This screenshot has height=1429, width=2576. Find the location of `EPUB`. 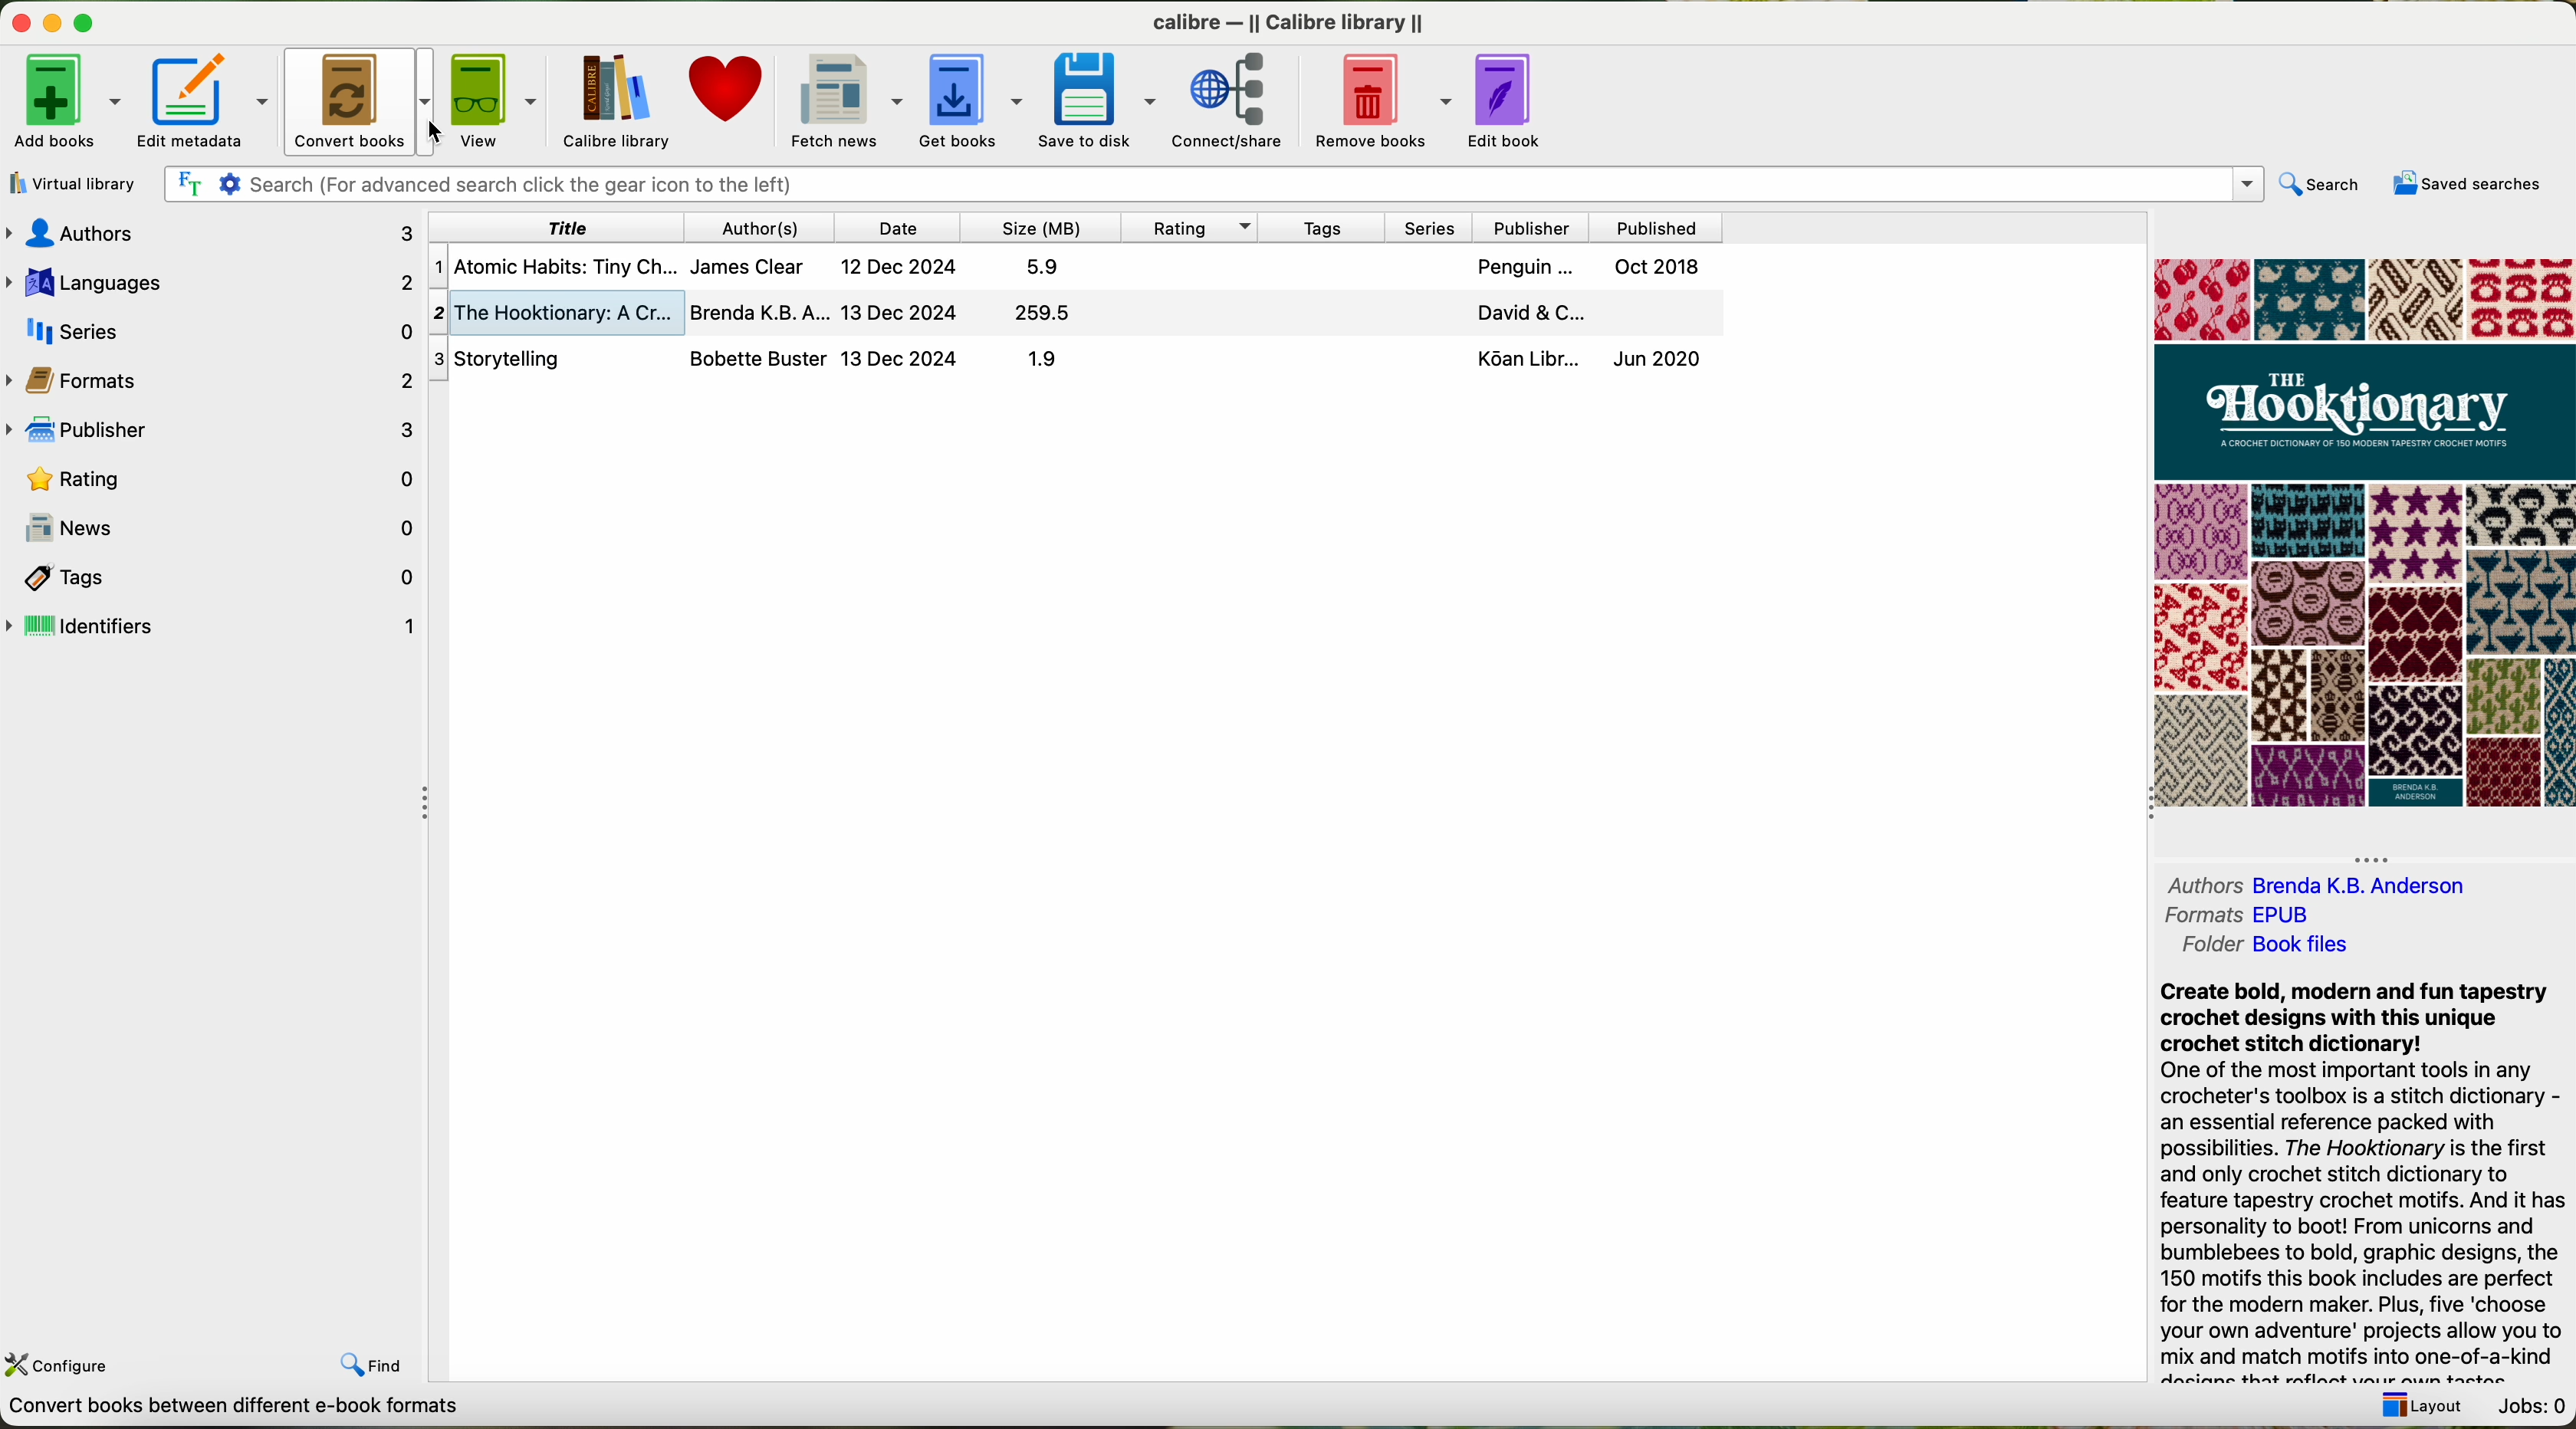

EPUB is located at coordinates (2312, 913).